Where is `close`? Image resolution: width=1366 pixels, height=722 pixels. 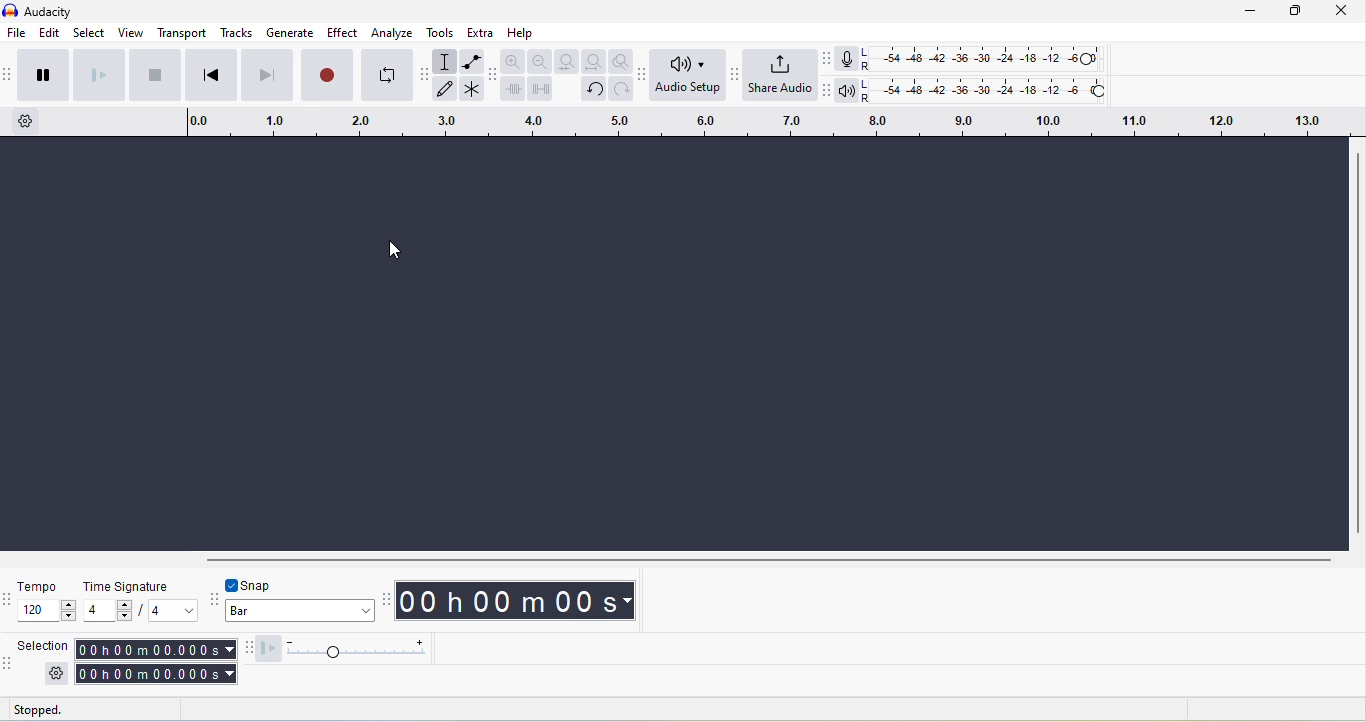 close is located at coordinates (1342, 12).